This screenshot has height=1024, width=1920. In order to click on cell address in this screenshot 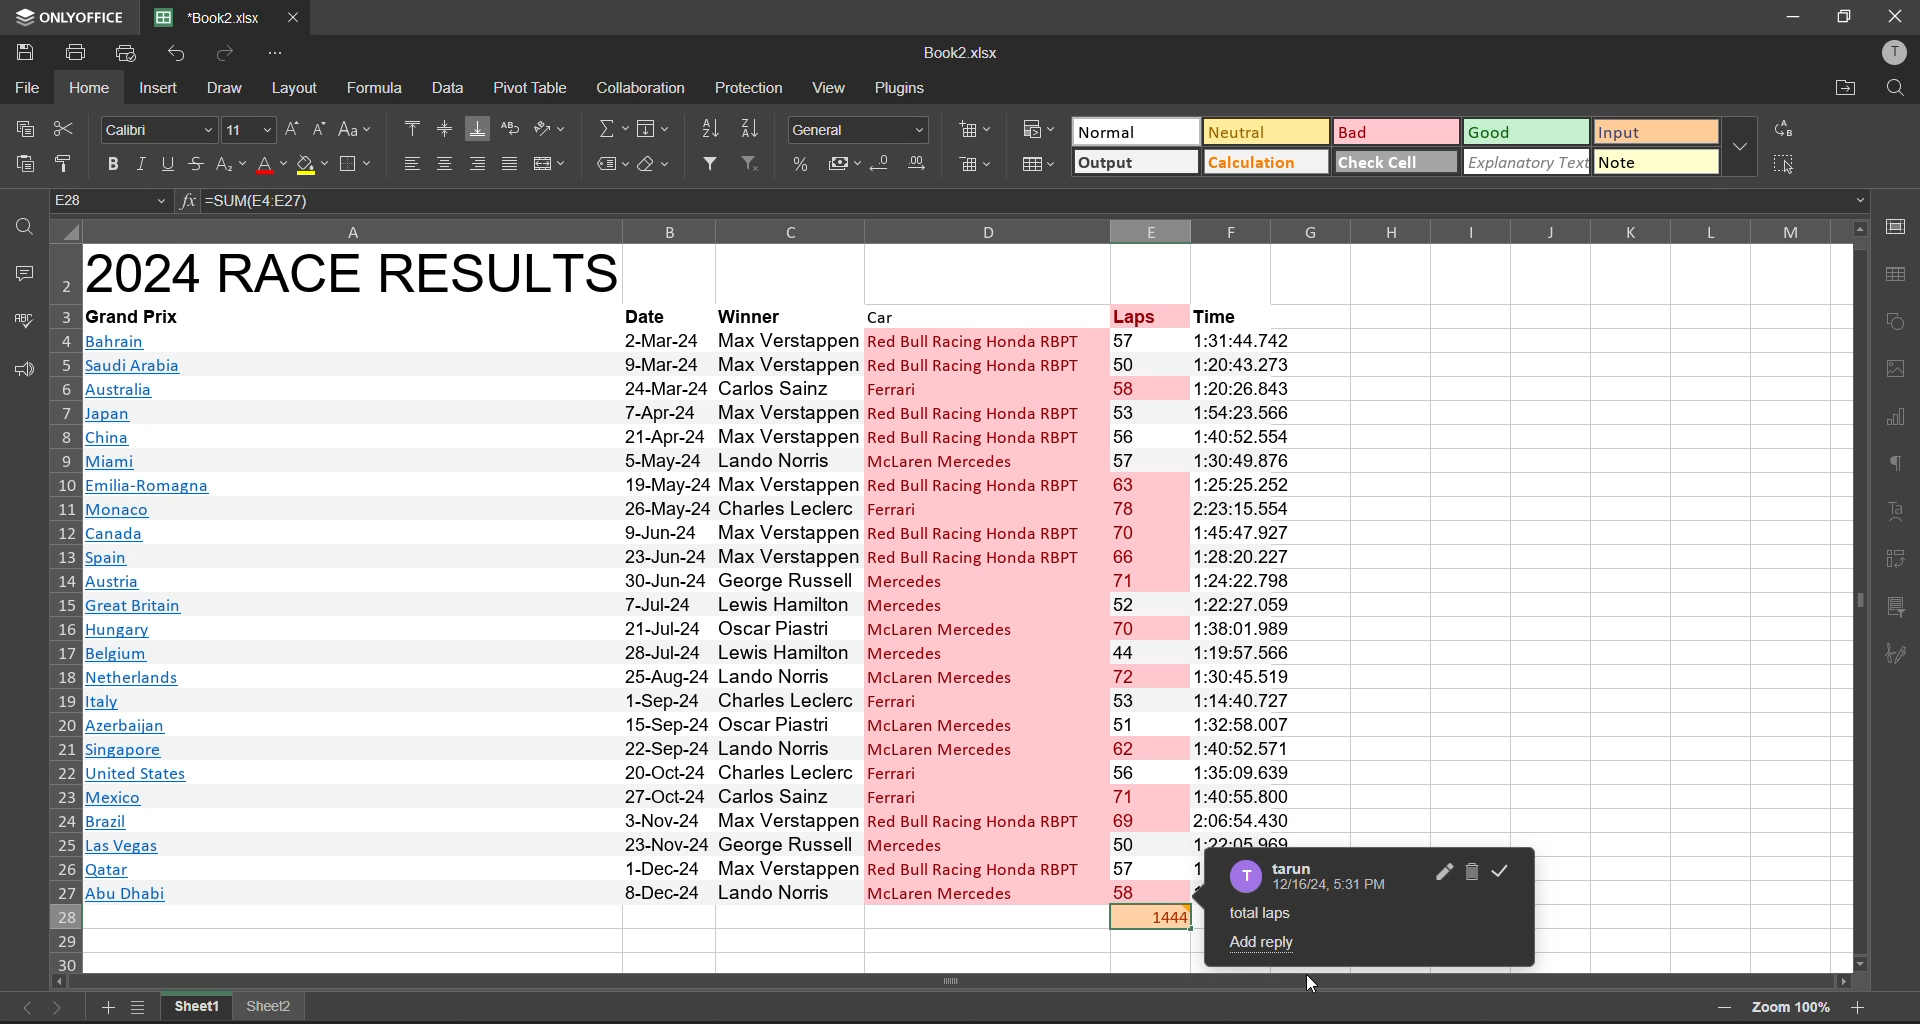, I will do `click(109, 199)`.